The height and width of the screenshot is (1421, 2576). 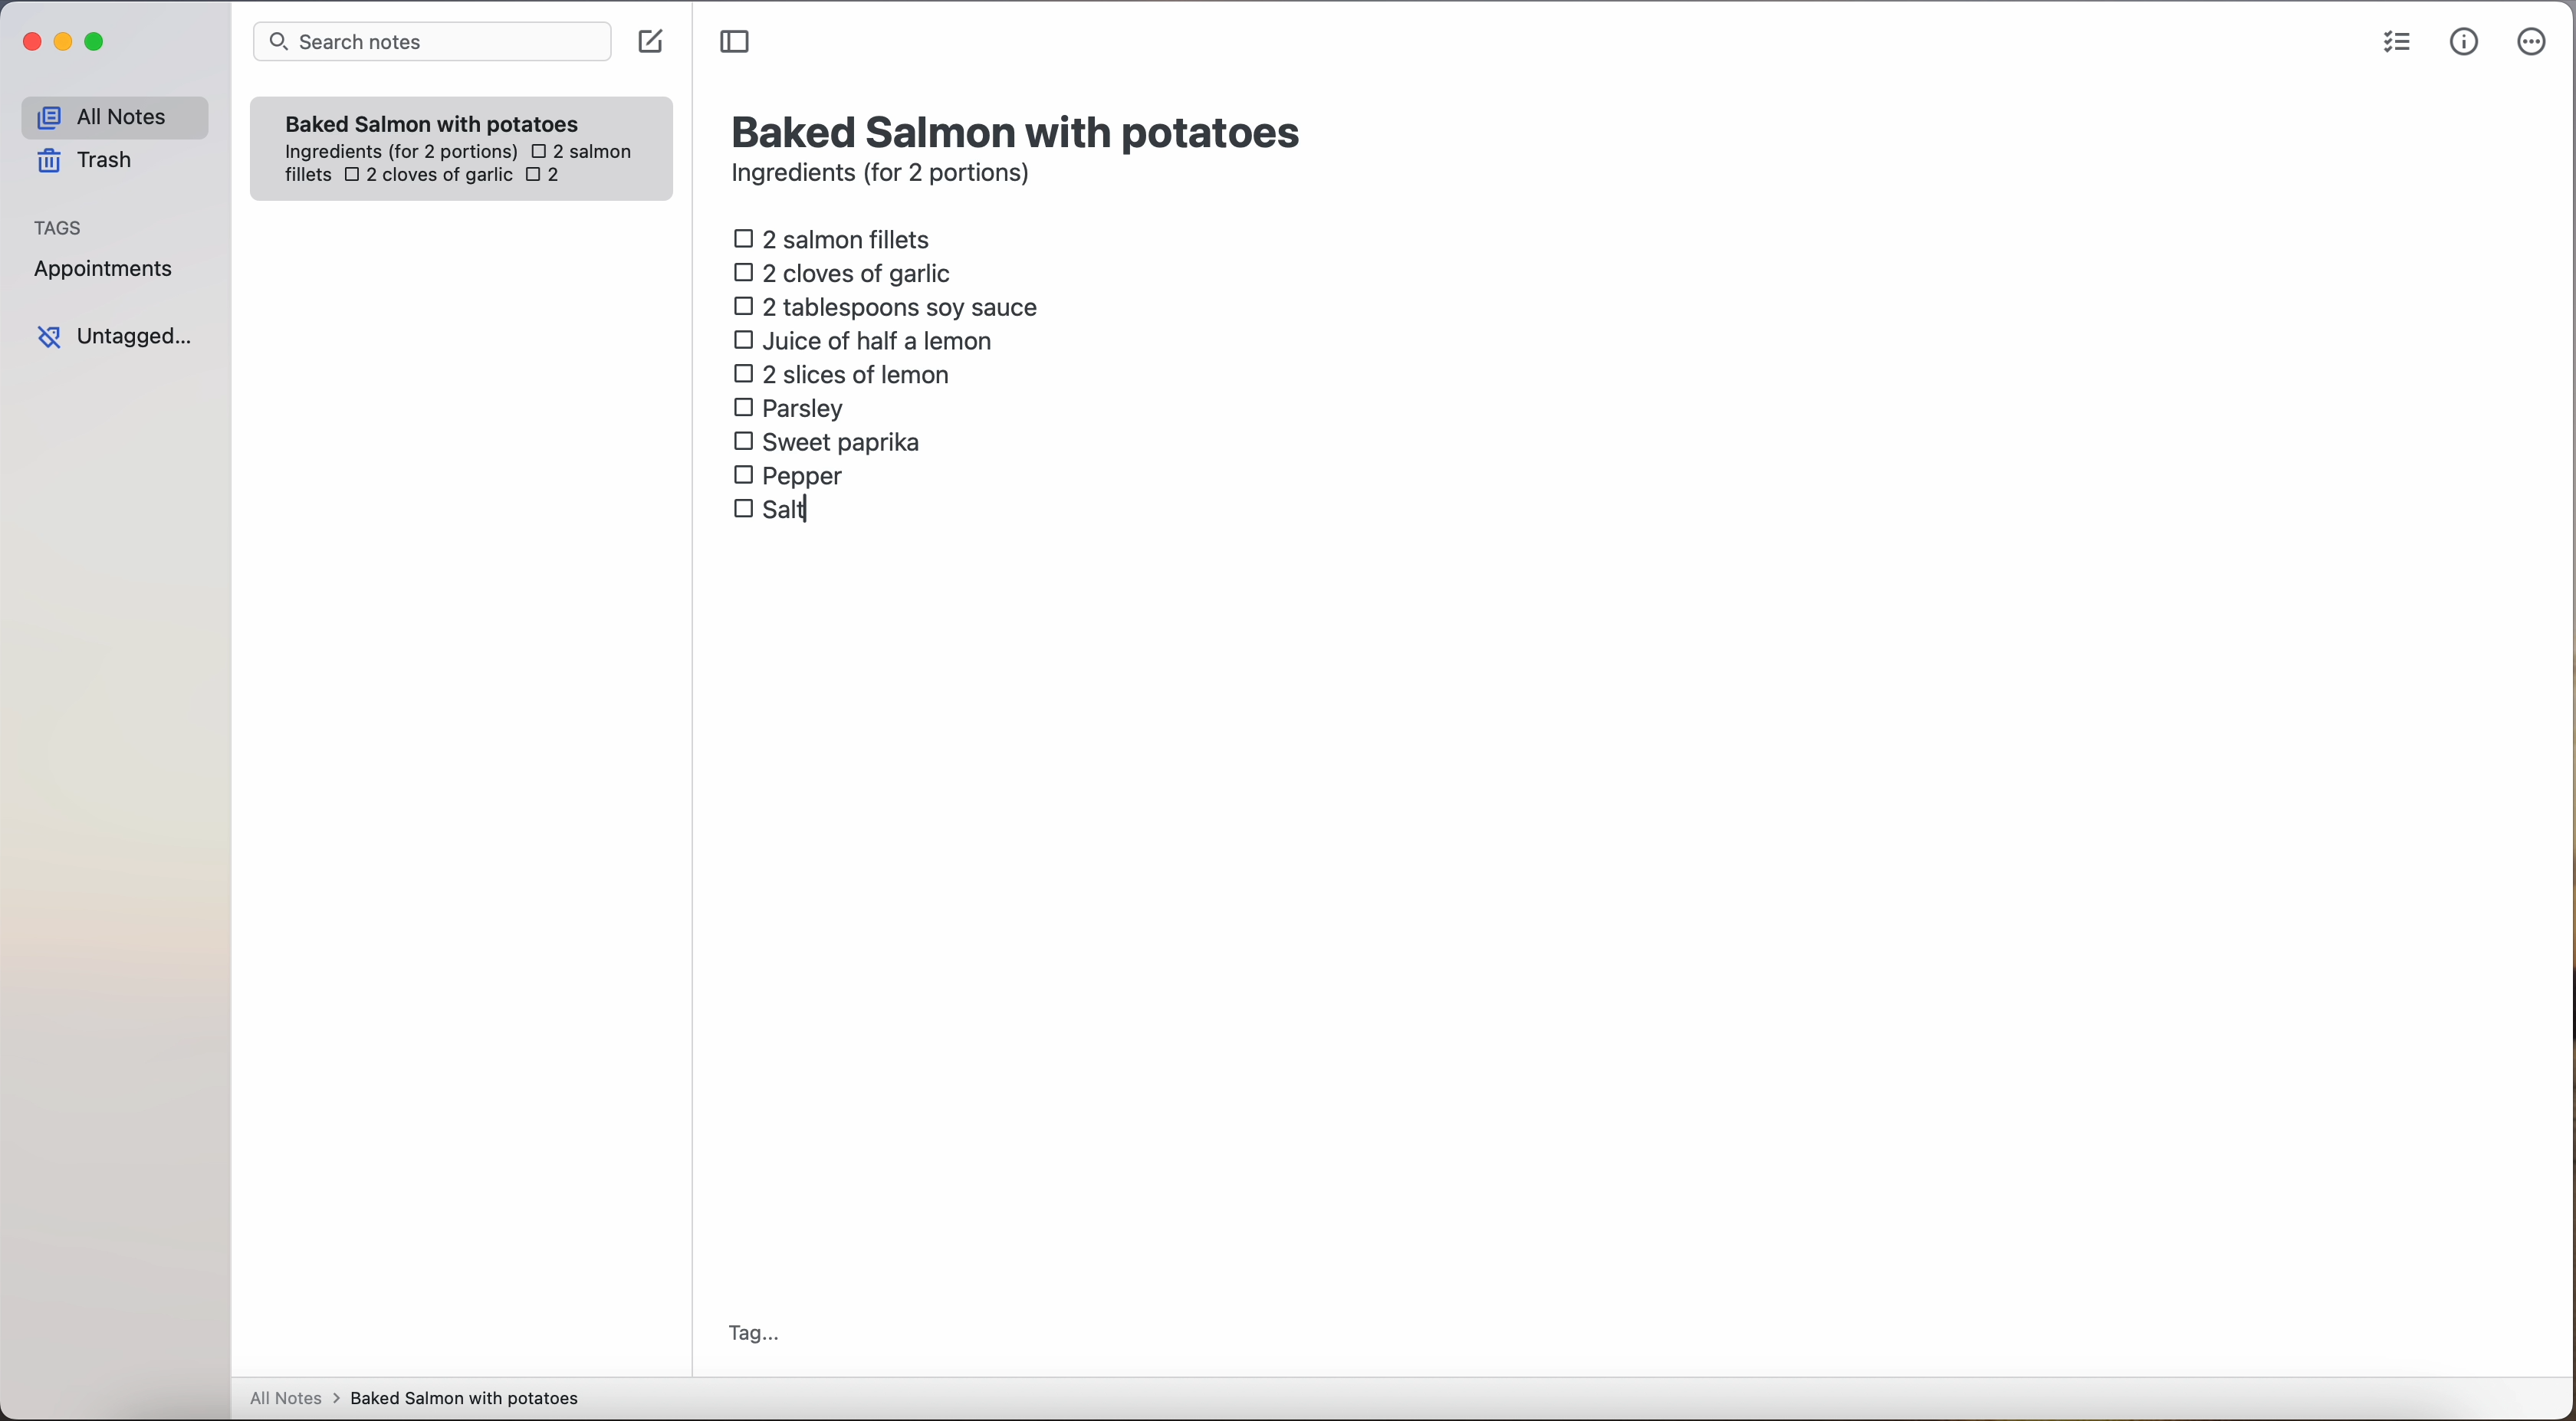 What do you see at coordinates (549, 177) in the screenshot?
I see `2 ` at bounding box center [549, 177].